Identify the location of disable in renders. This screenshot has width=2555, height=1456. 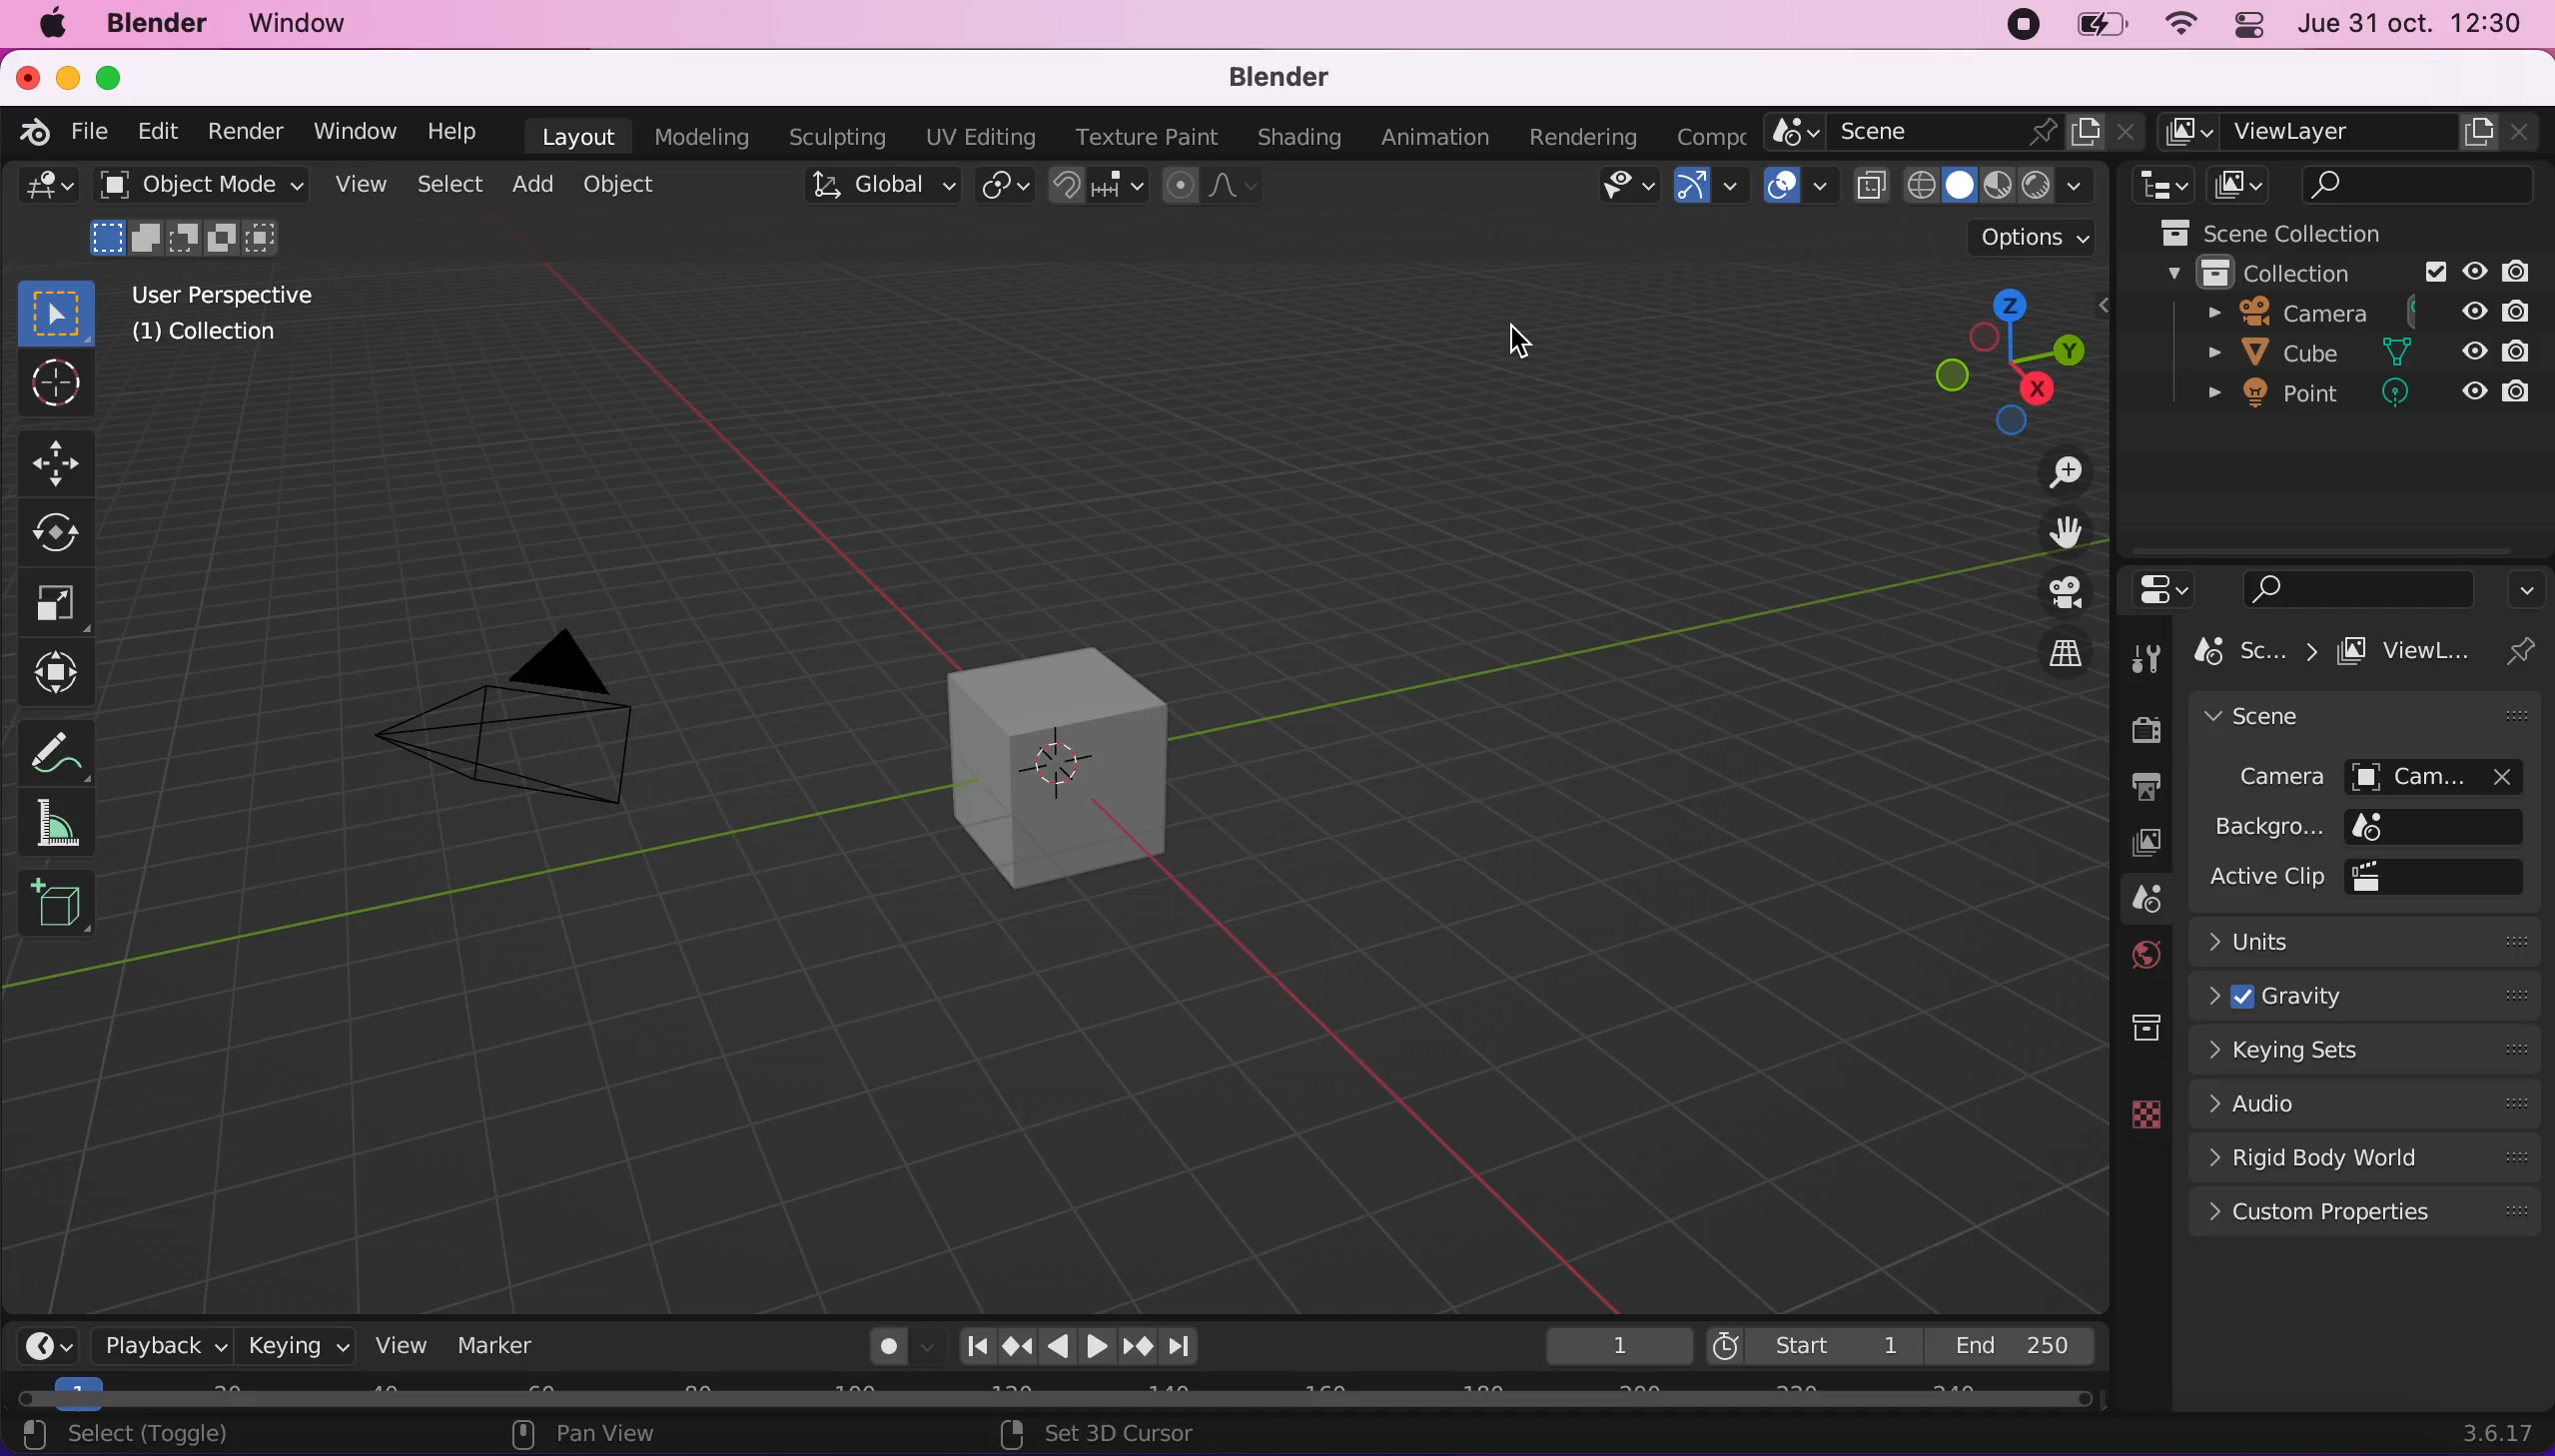
(2526, 269).